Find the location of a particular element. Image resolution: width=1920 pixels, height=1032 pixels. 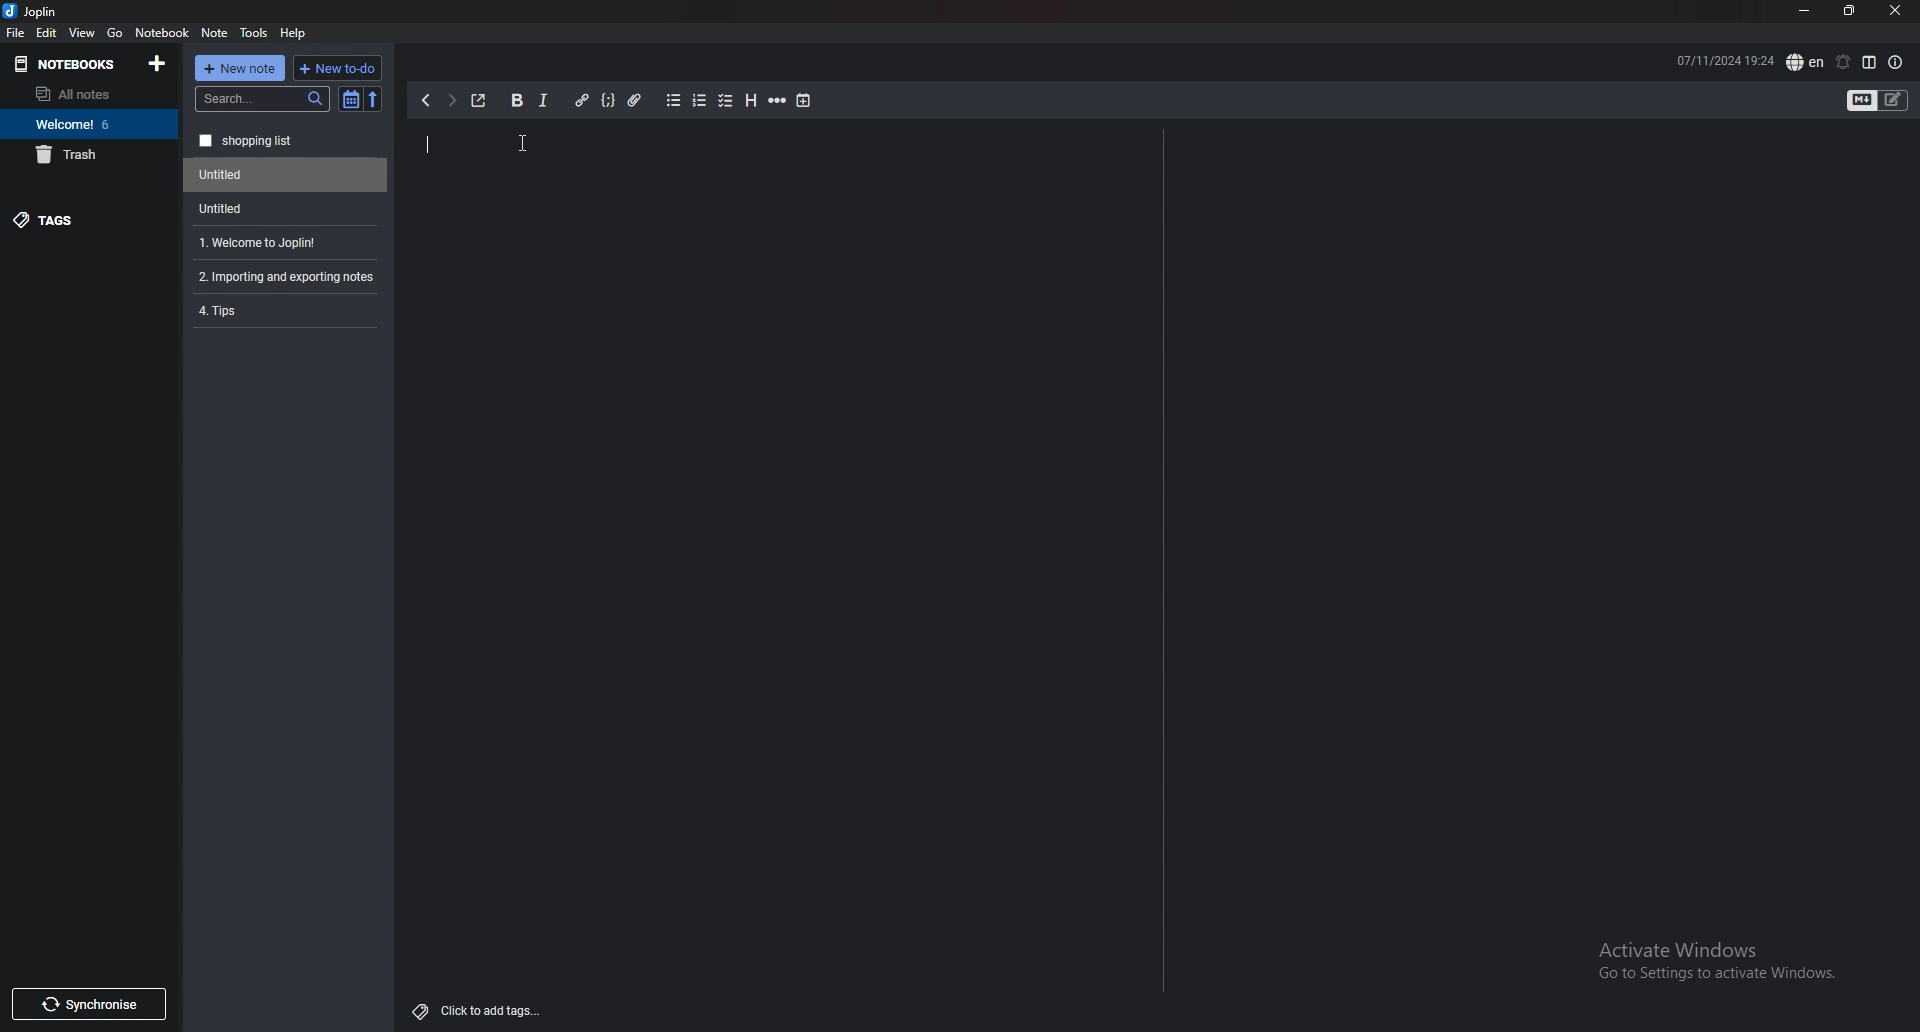

reverse sort order is located at coordinates (373, 100).